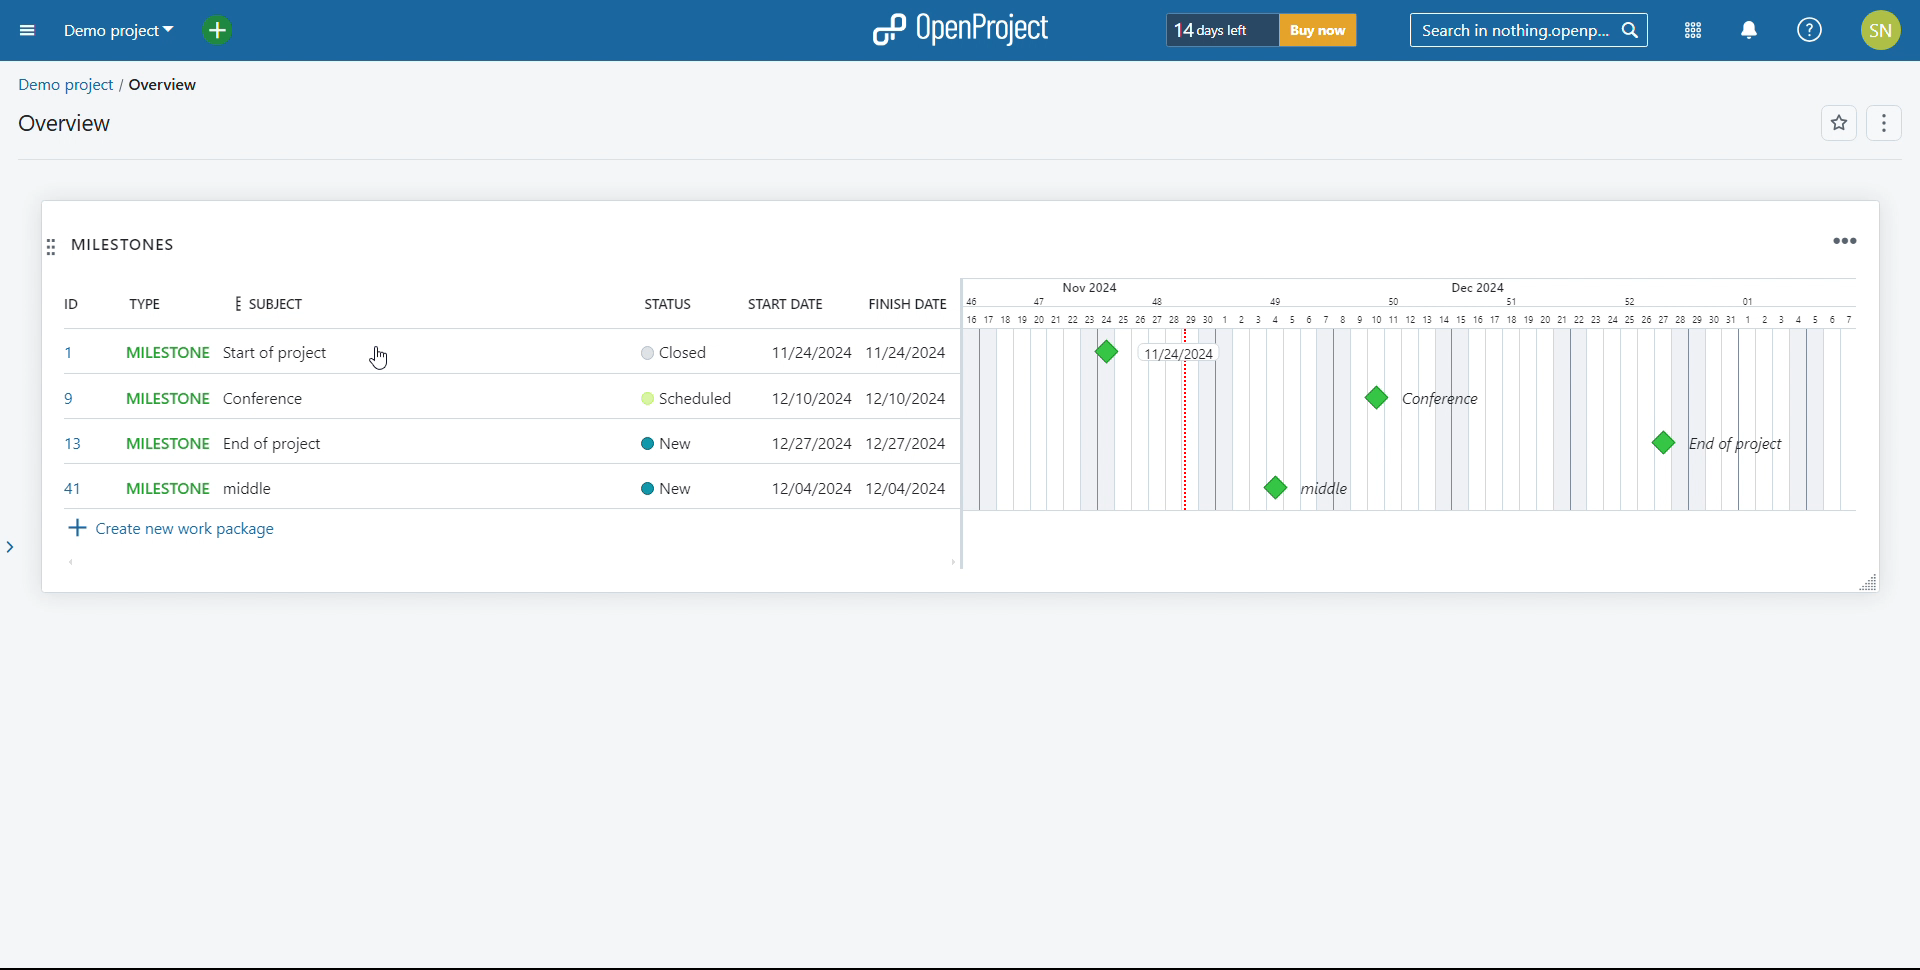  Describe the element at coordinates (911, 488) in the screenshot. I see `12/04/2024` at that location.